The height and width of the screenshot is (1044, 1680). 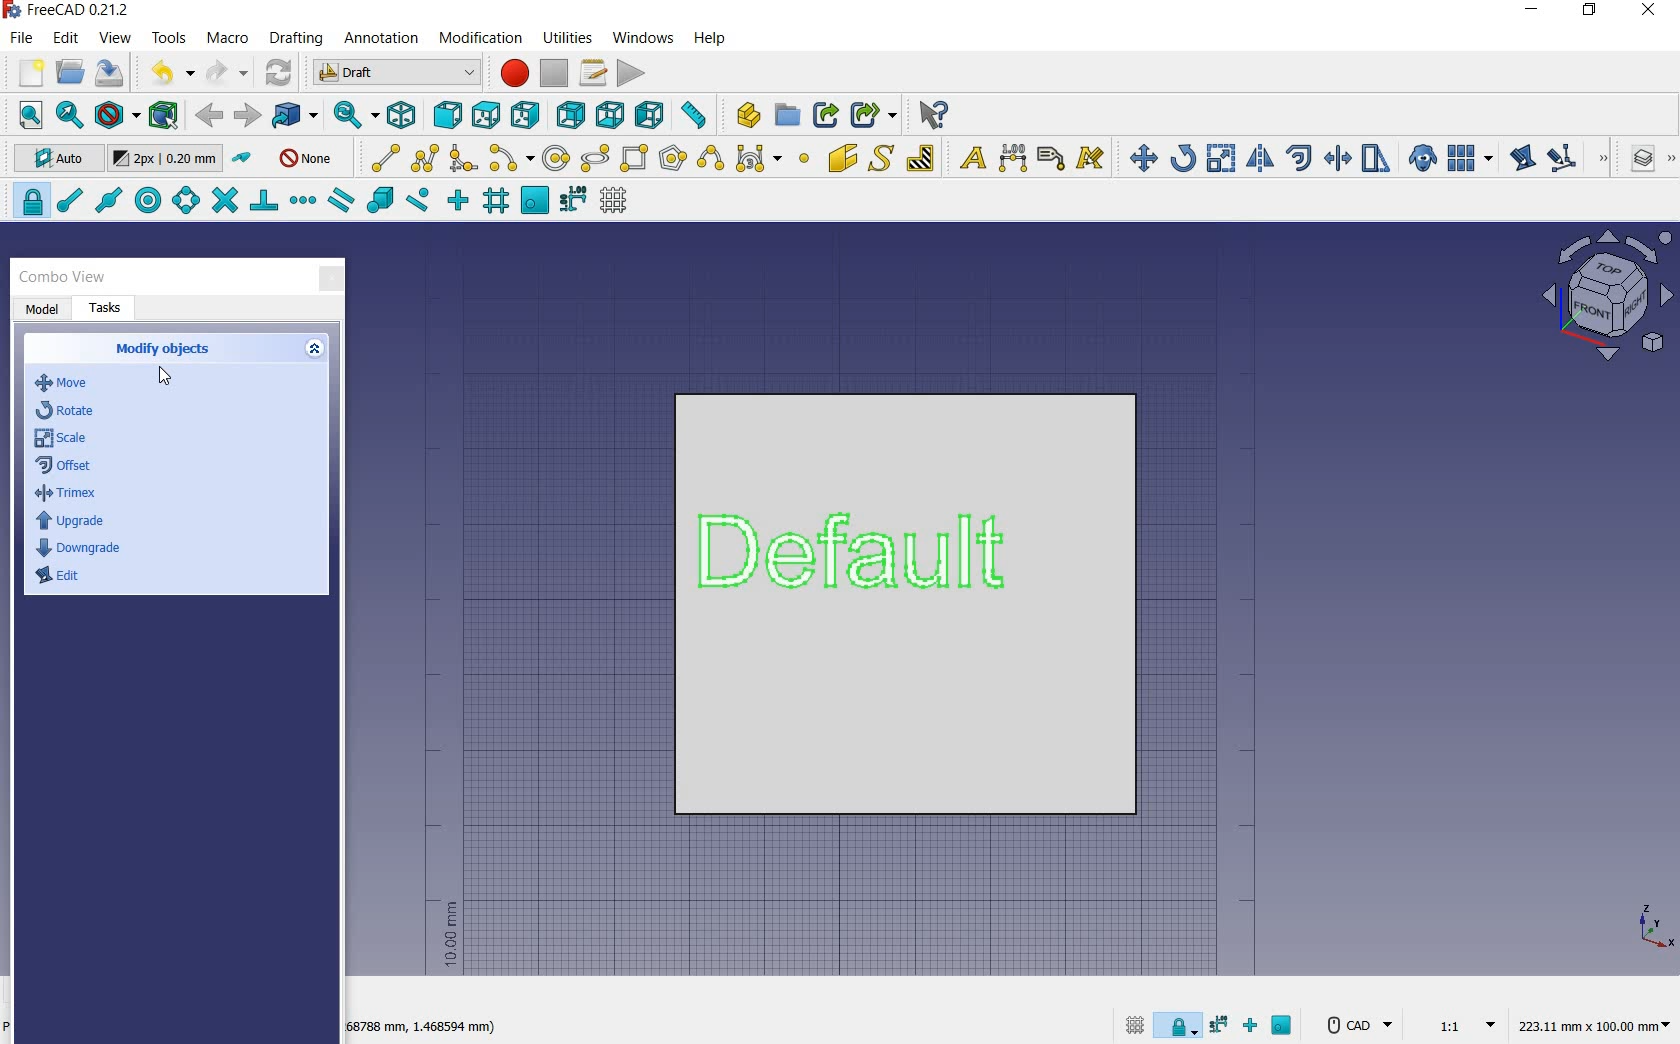 What do you see at coordinates (24, 40) in the screenshot?
I see `file` at bounding box center [24, 40].